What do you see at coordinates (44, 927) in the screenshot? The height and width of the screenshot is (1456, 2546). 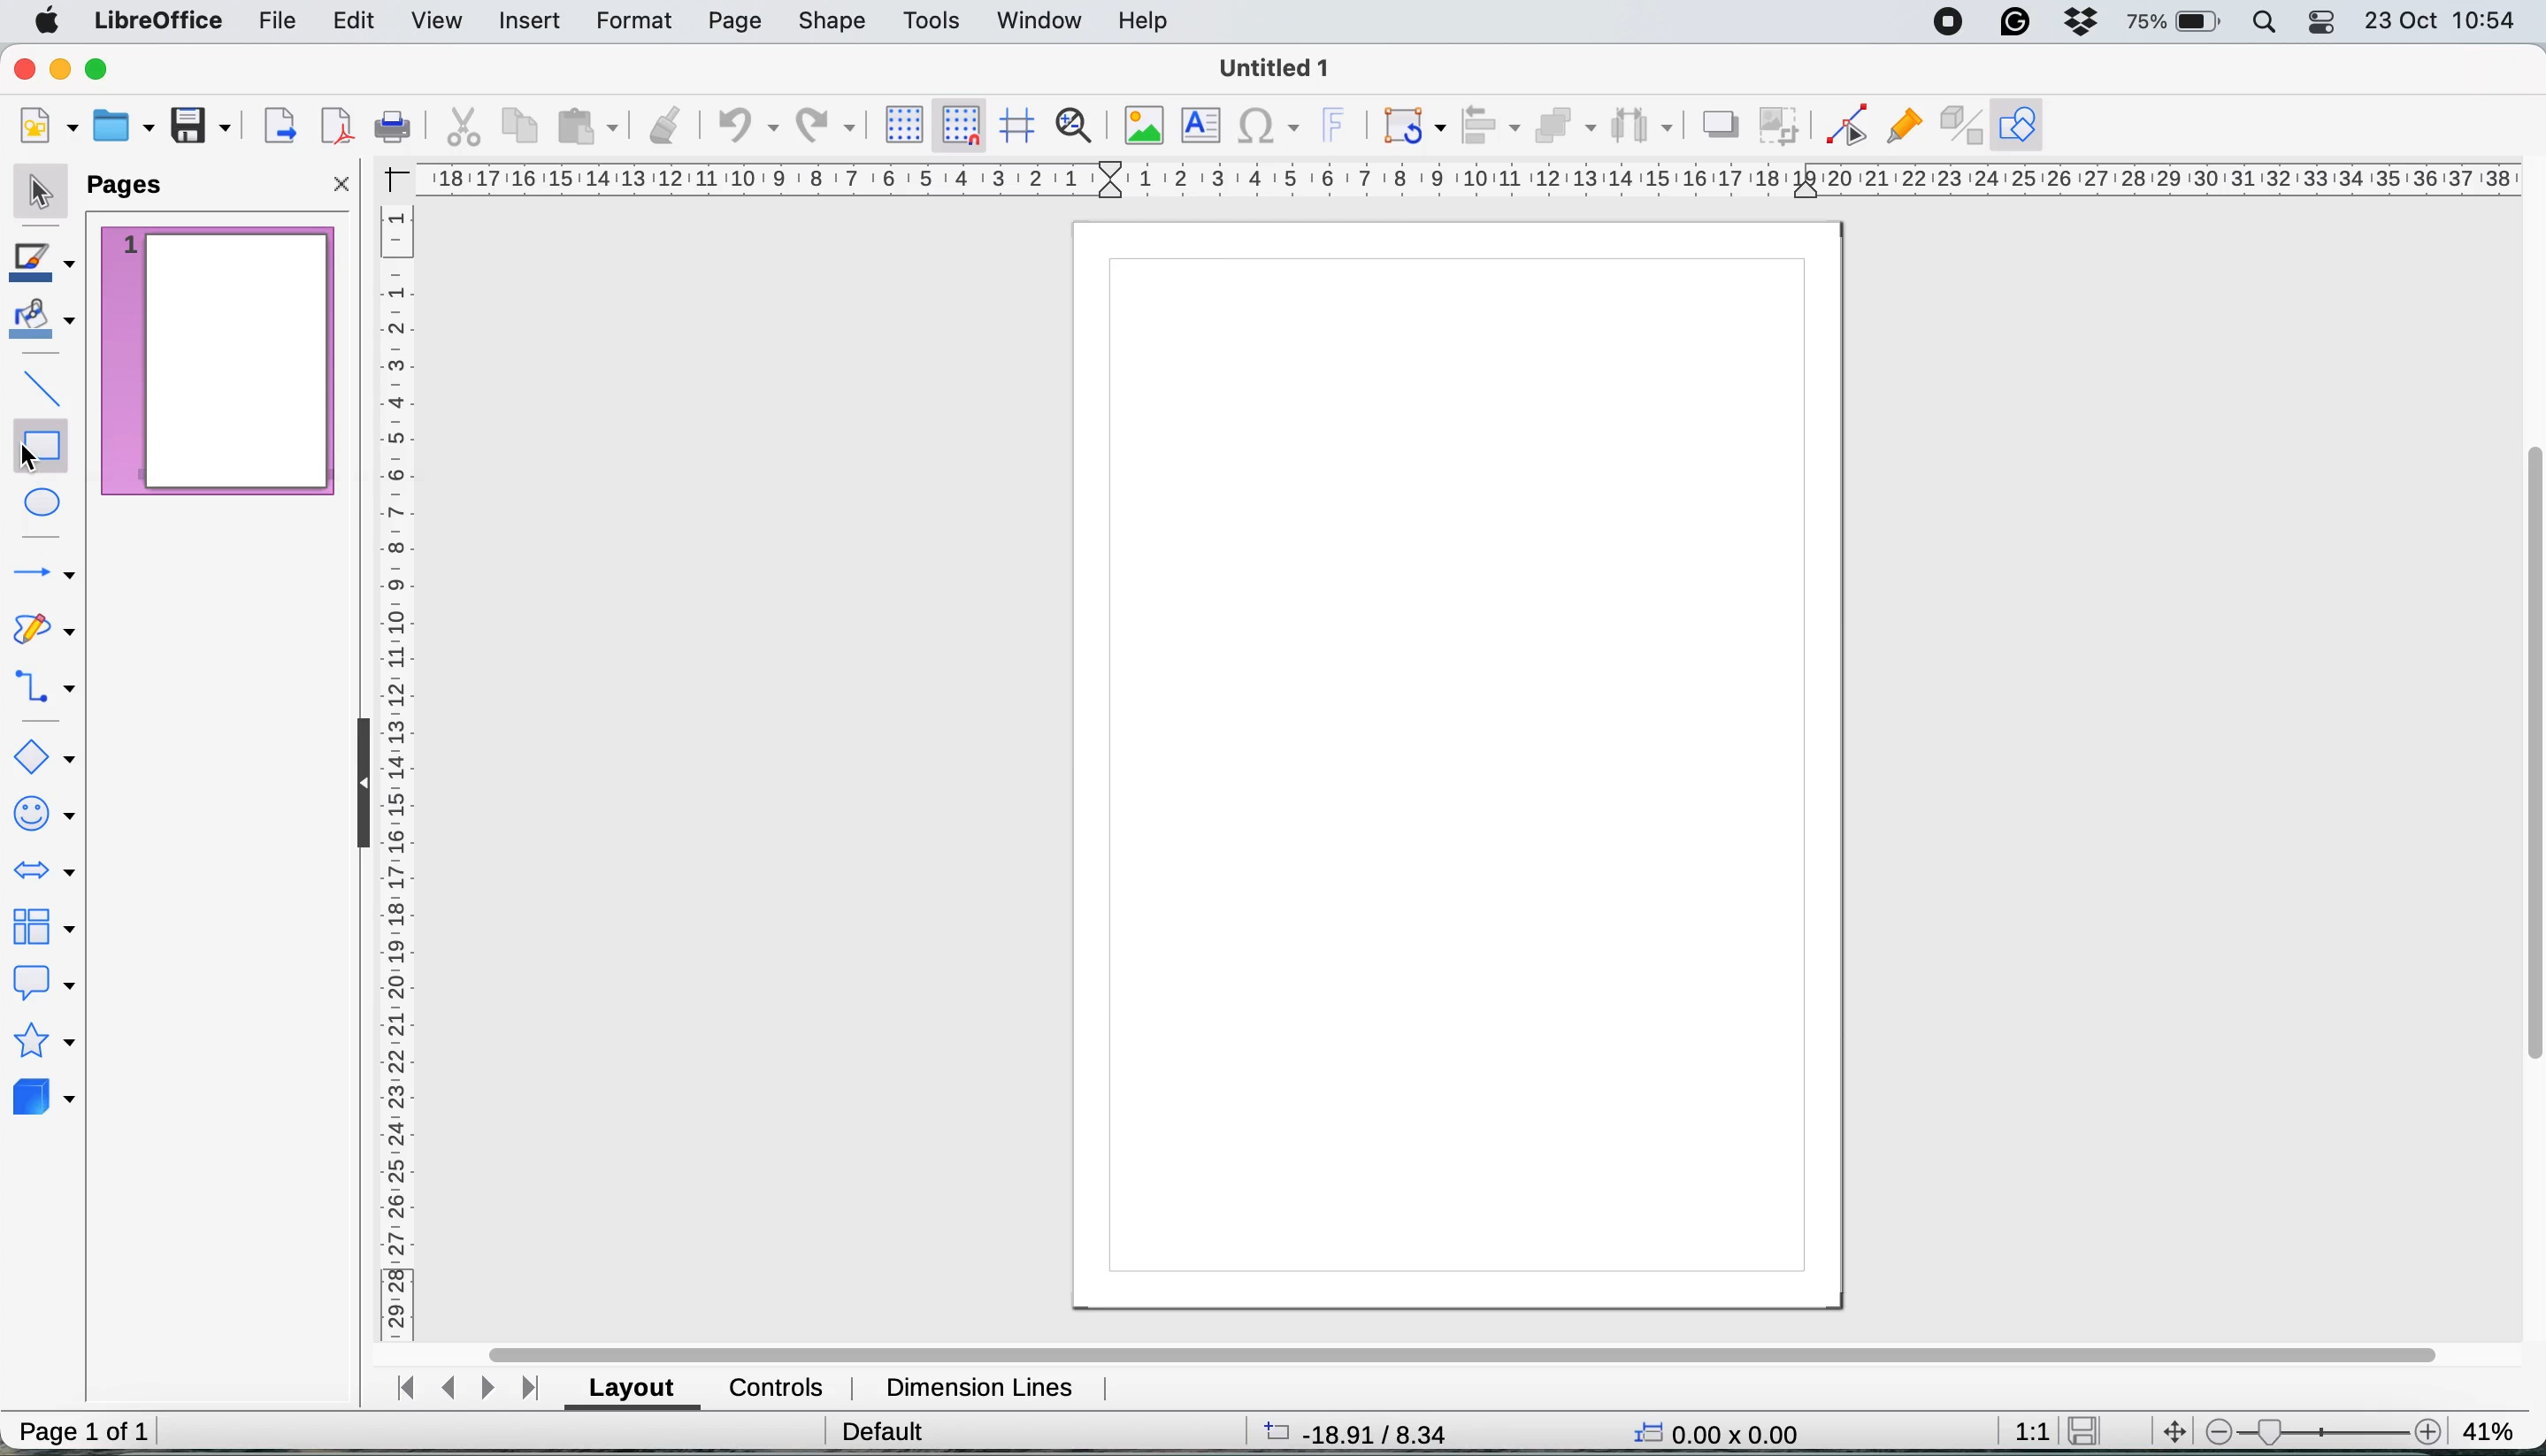 I see `flowchart` at bounding box center [44, 927].